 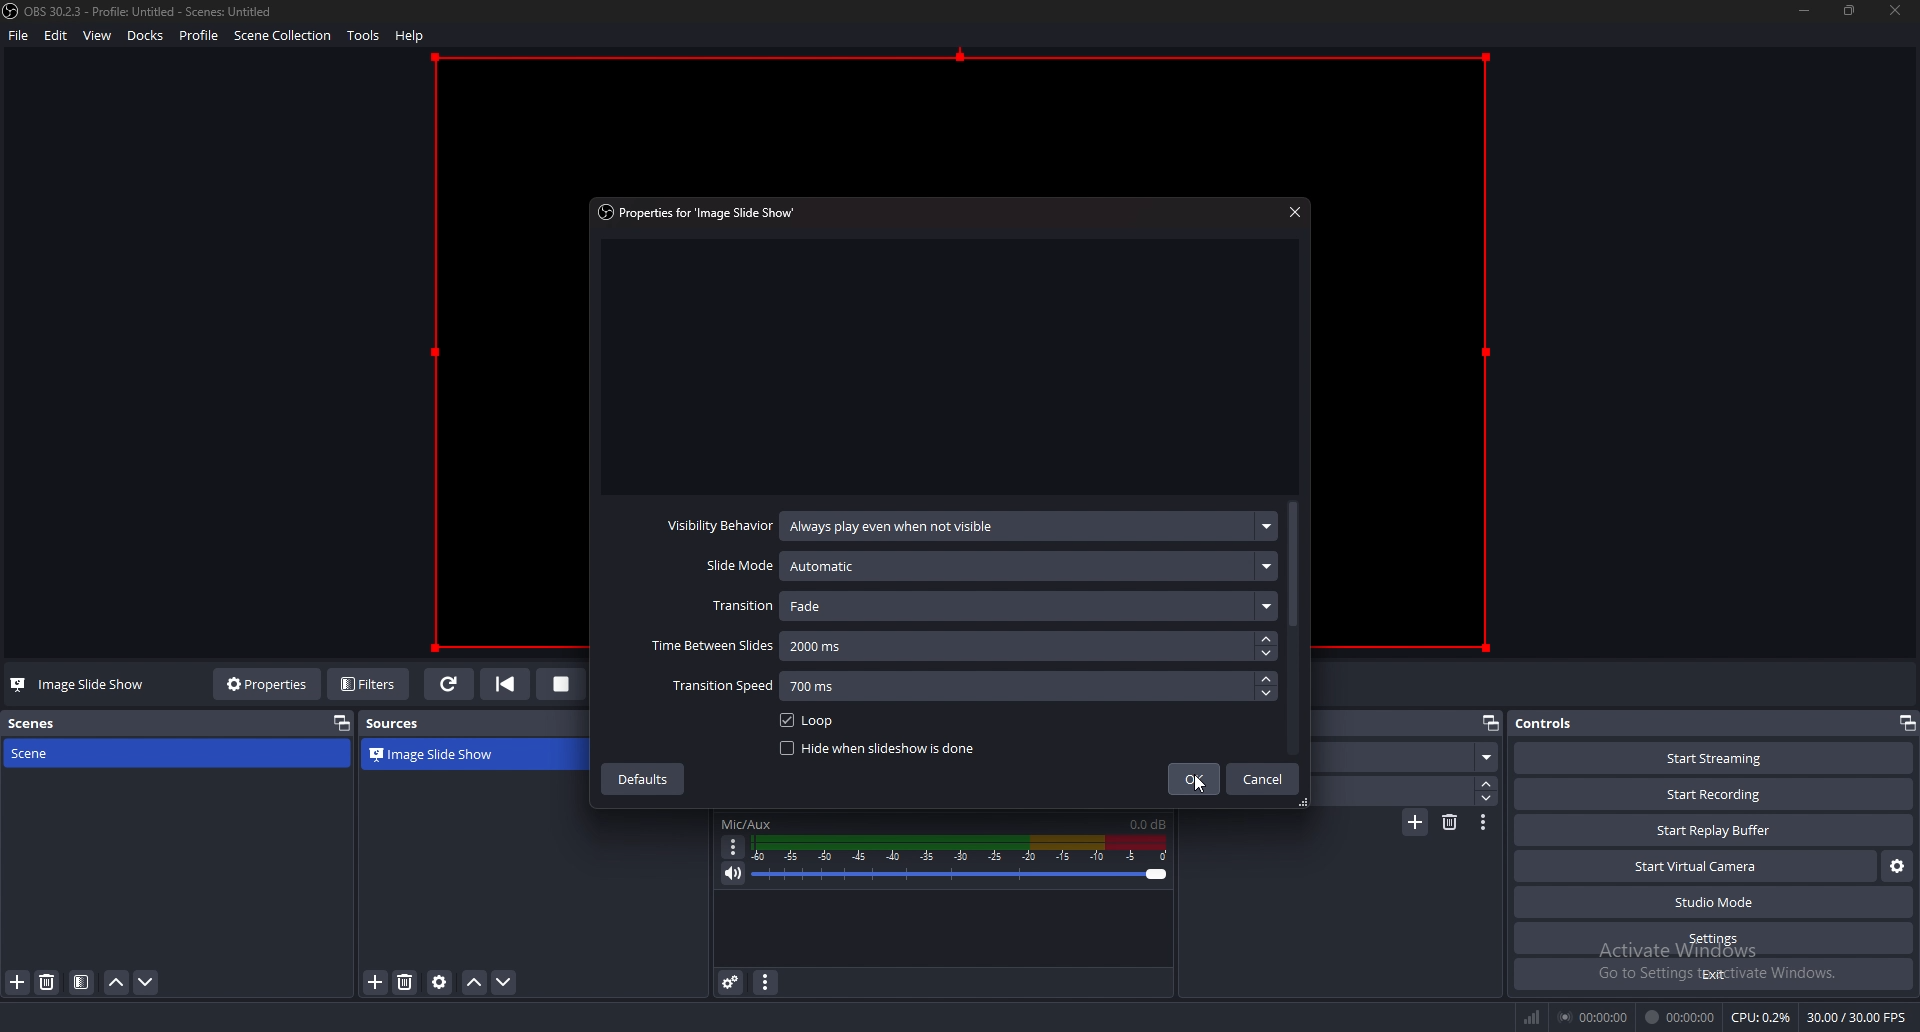 I want to click on pop out, so click(x=1906, y=723).